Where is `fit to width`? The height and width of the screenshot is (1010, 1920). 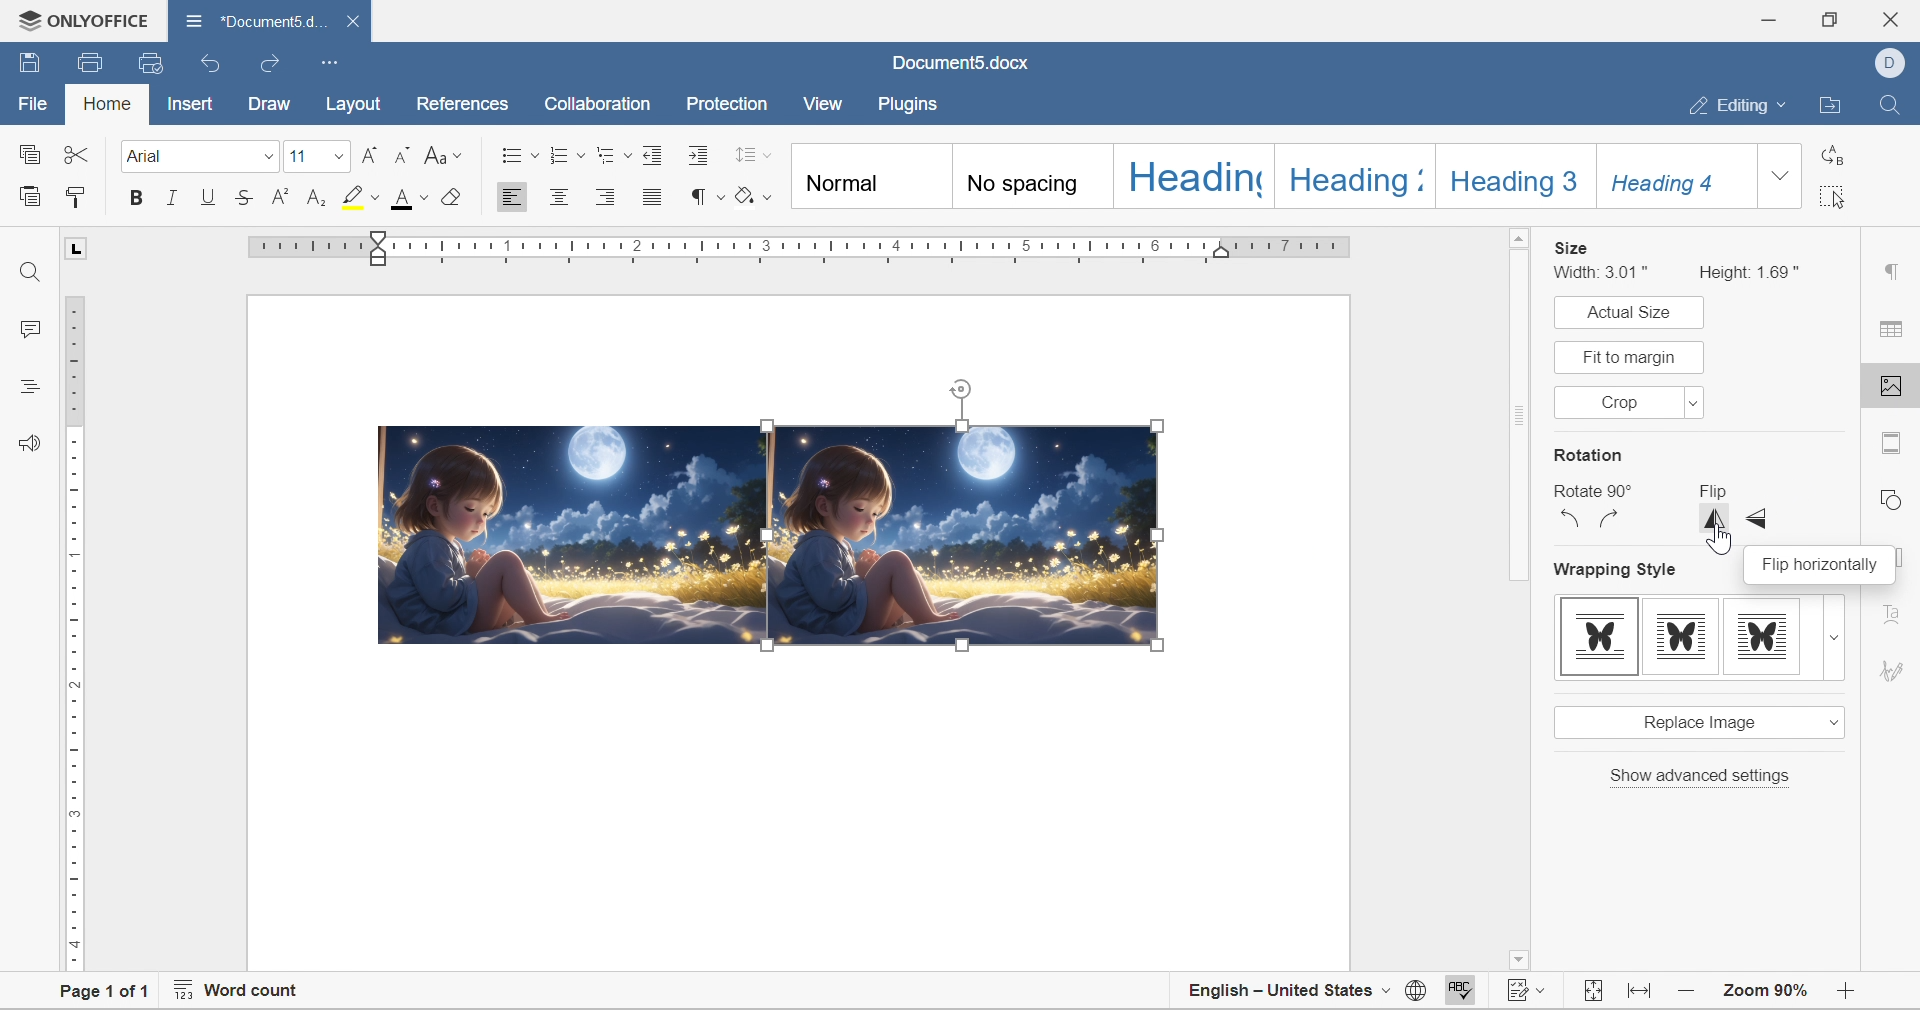
fit to width is located at coordinates (1642, 991).